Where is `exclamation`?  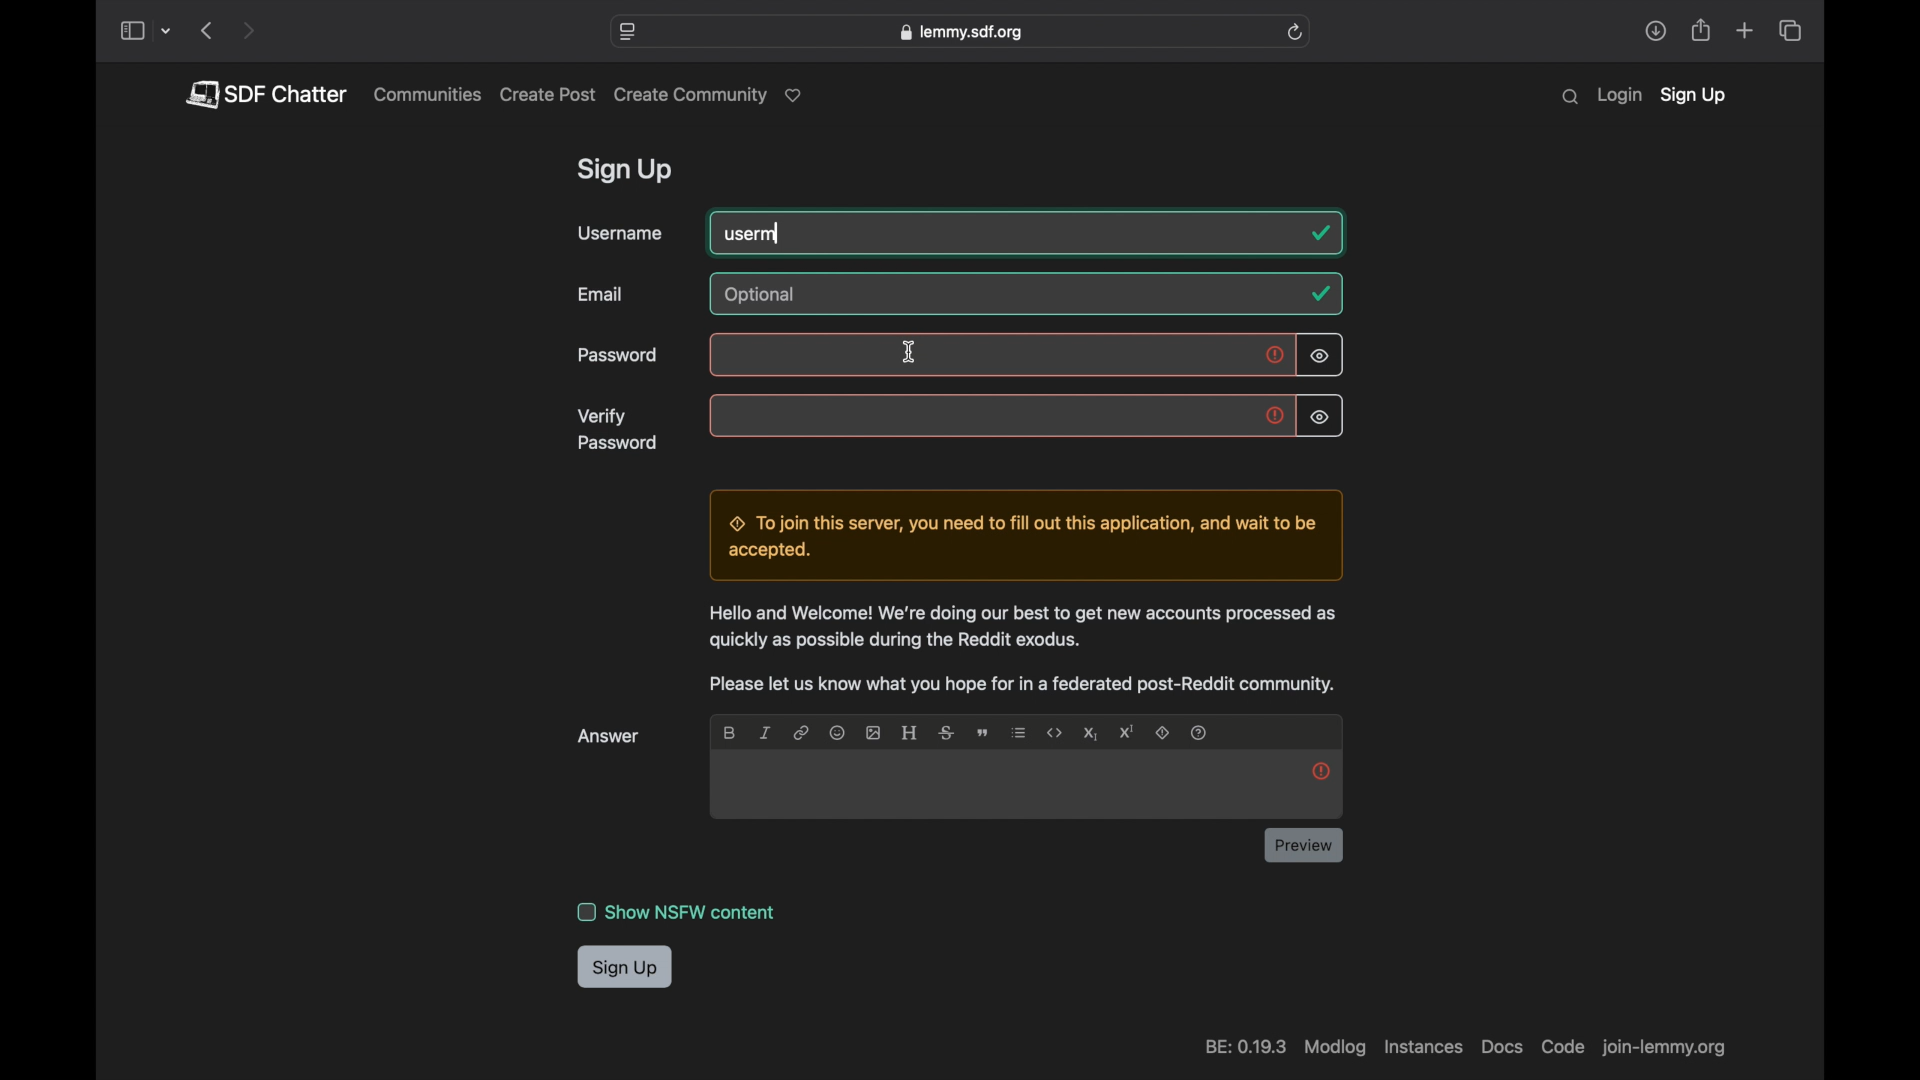 exclamation is located at coordinates (1277, 357).